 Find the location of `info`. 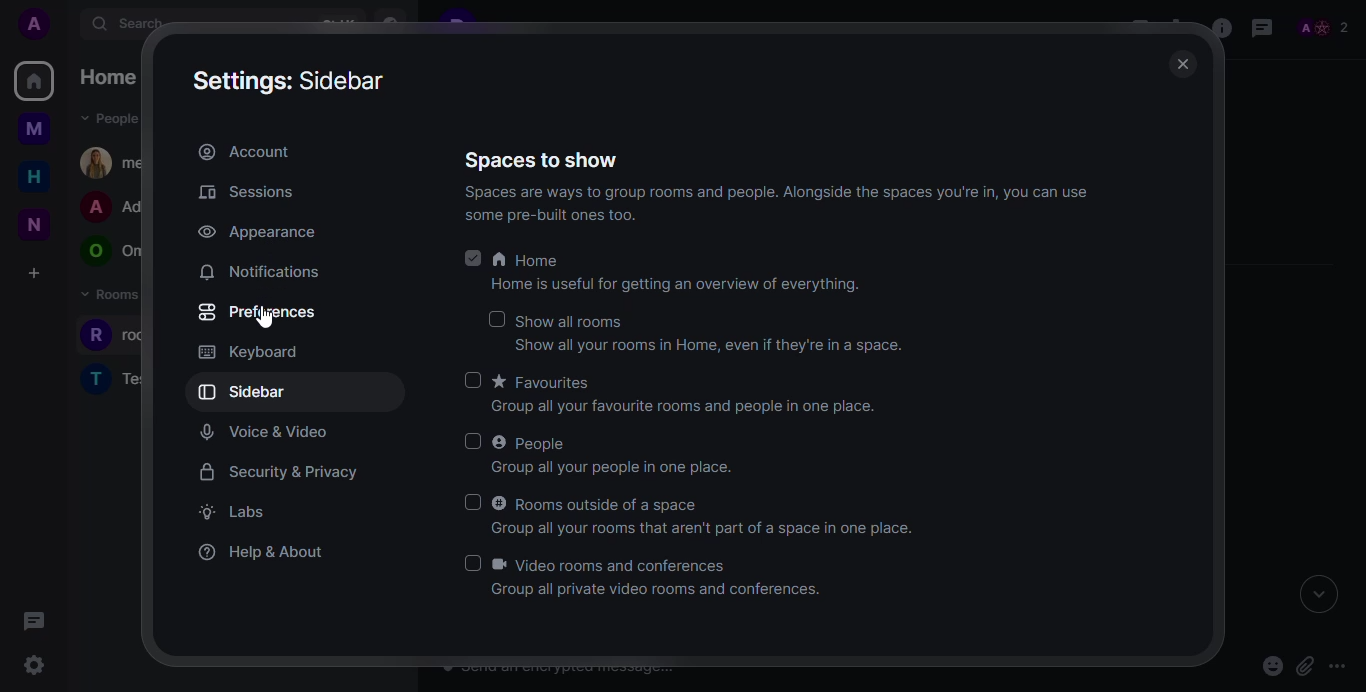

info is located at coordinates (1218, 29).